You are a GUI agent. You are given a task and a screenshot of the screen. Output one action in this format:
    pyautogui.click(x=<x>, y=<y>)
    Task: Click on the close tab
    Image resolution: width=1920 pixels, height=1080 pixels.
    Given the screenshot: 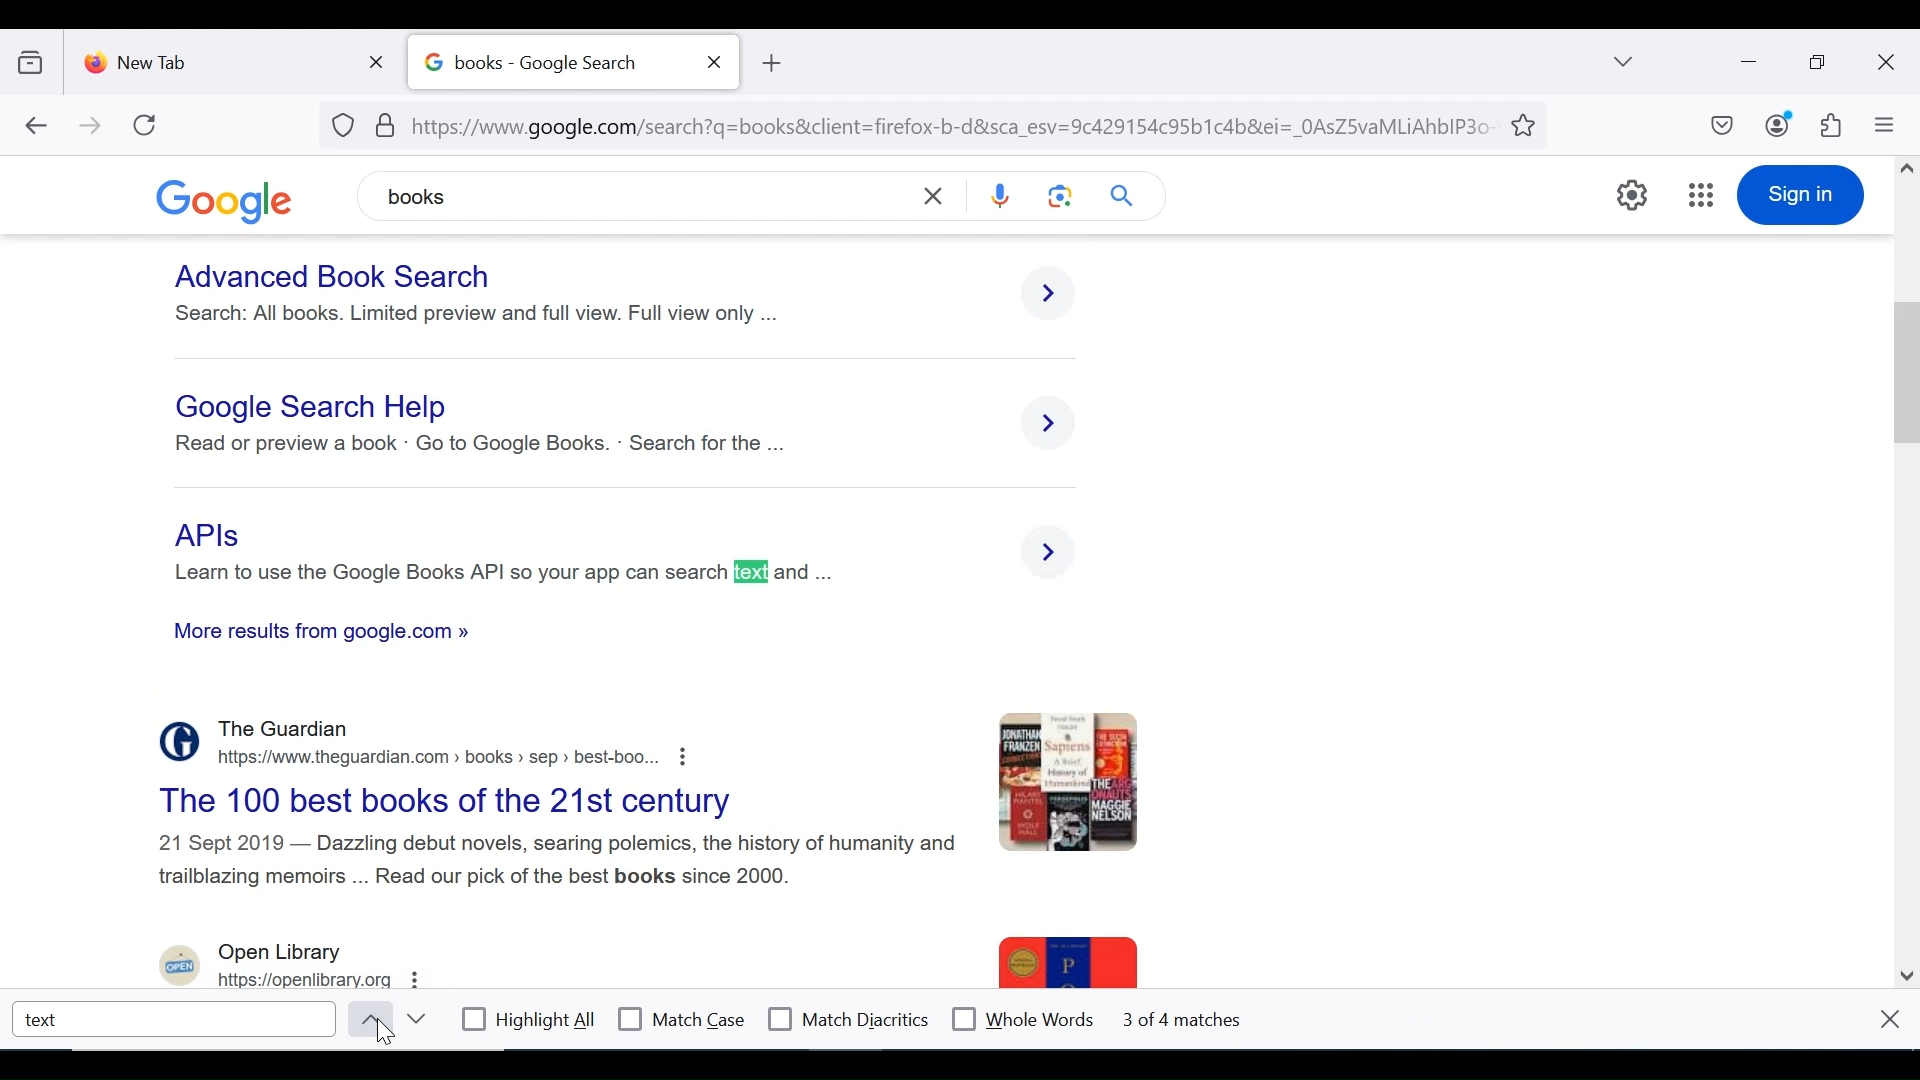 What is the action you would take?
    pyautogui.click(x=715, y=62)
    